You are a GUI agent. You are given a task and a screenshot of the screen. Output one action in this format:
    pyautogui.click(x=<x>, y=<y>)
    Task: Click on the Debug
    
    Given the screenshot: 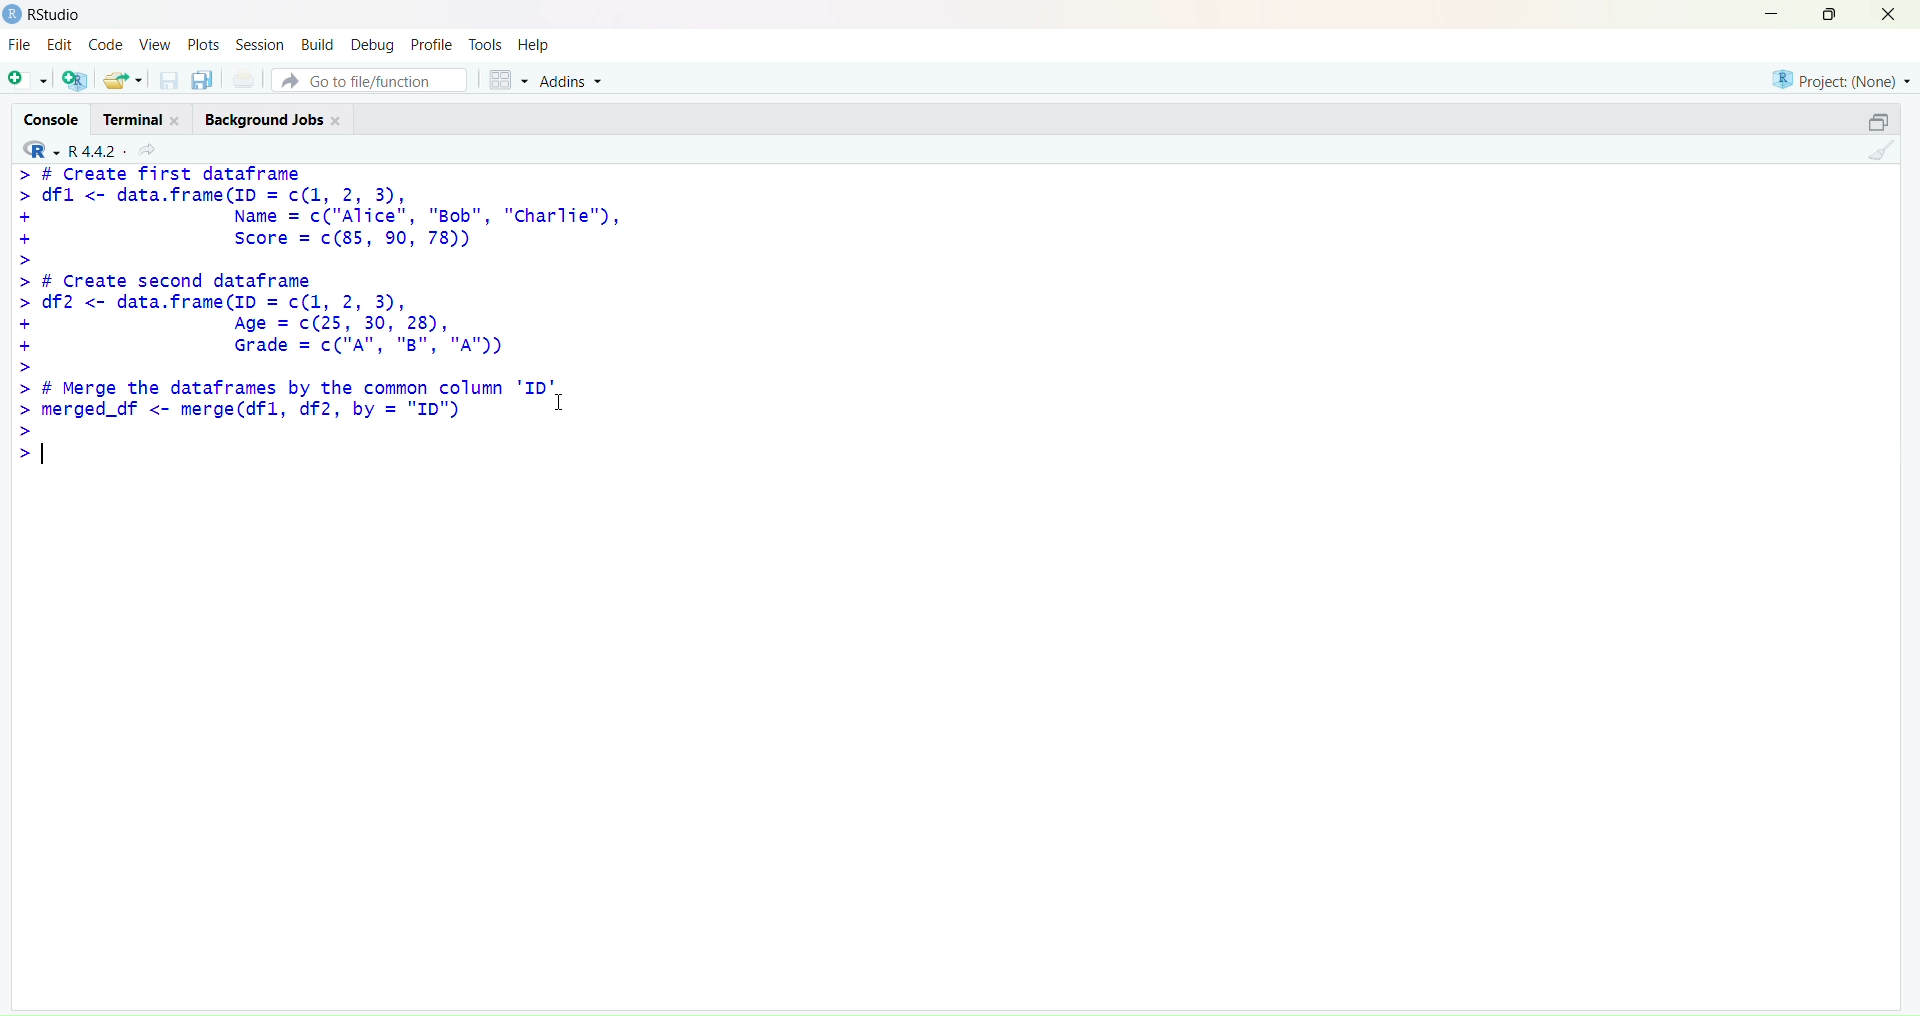 What is the action you would take?
    pyautogui.click(x=372, y=46)
    